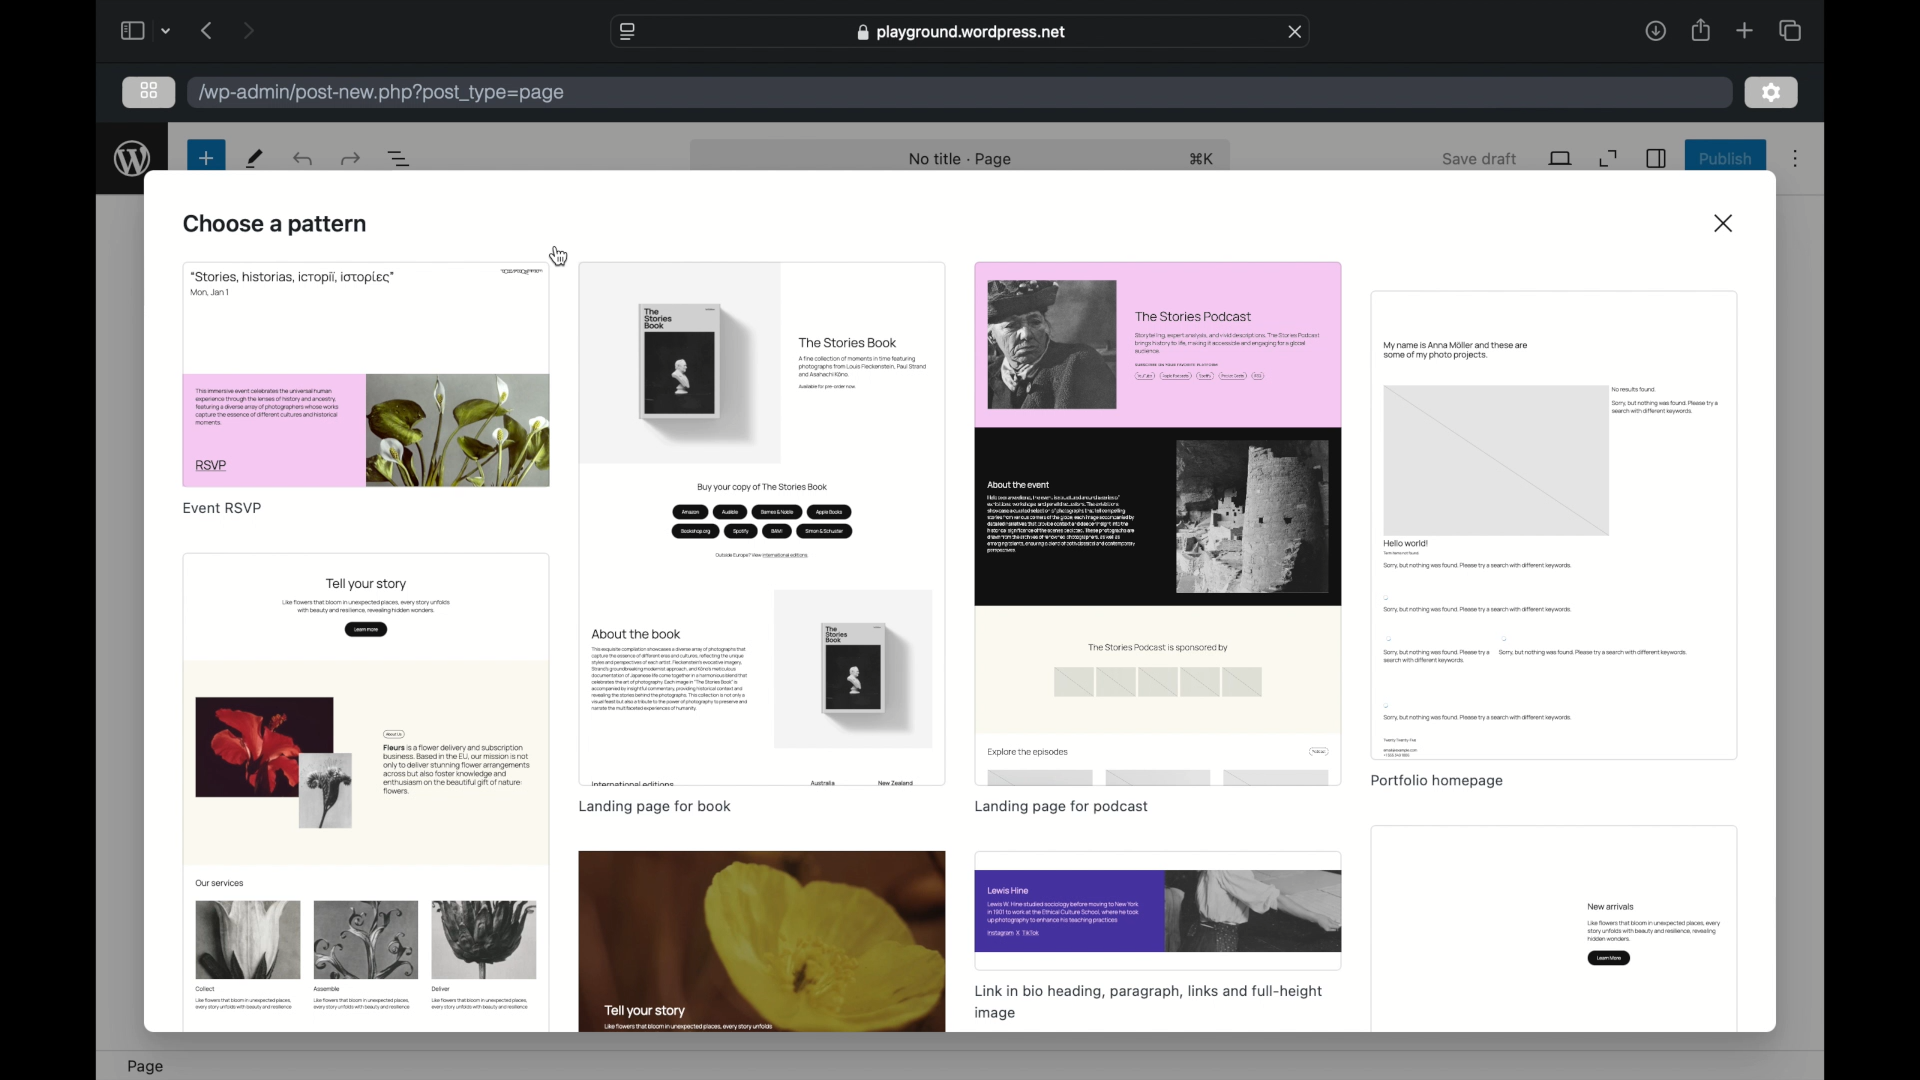  What do you see at coordinates (1744, 30) in the screenshot?
I see `new tab` at bounding box center [1744, 30].